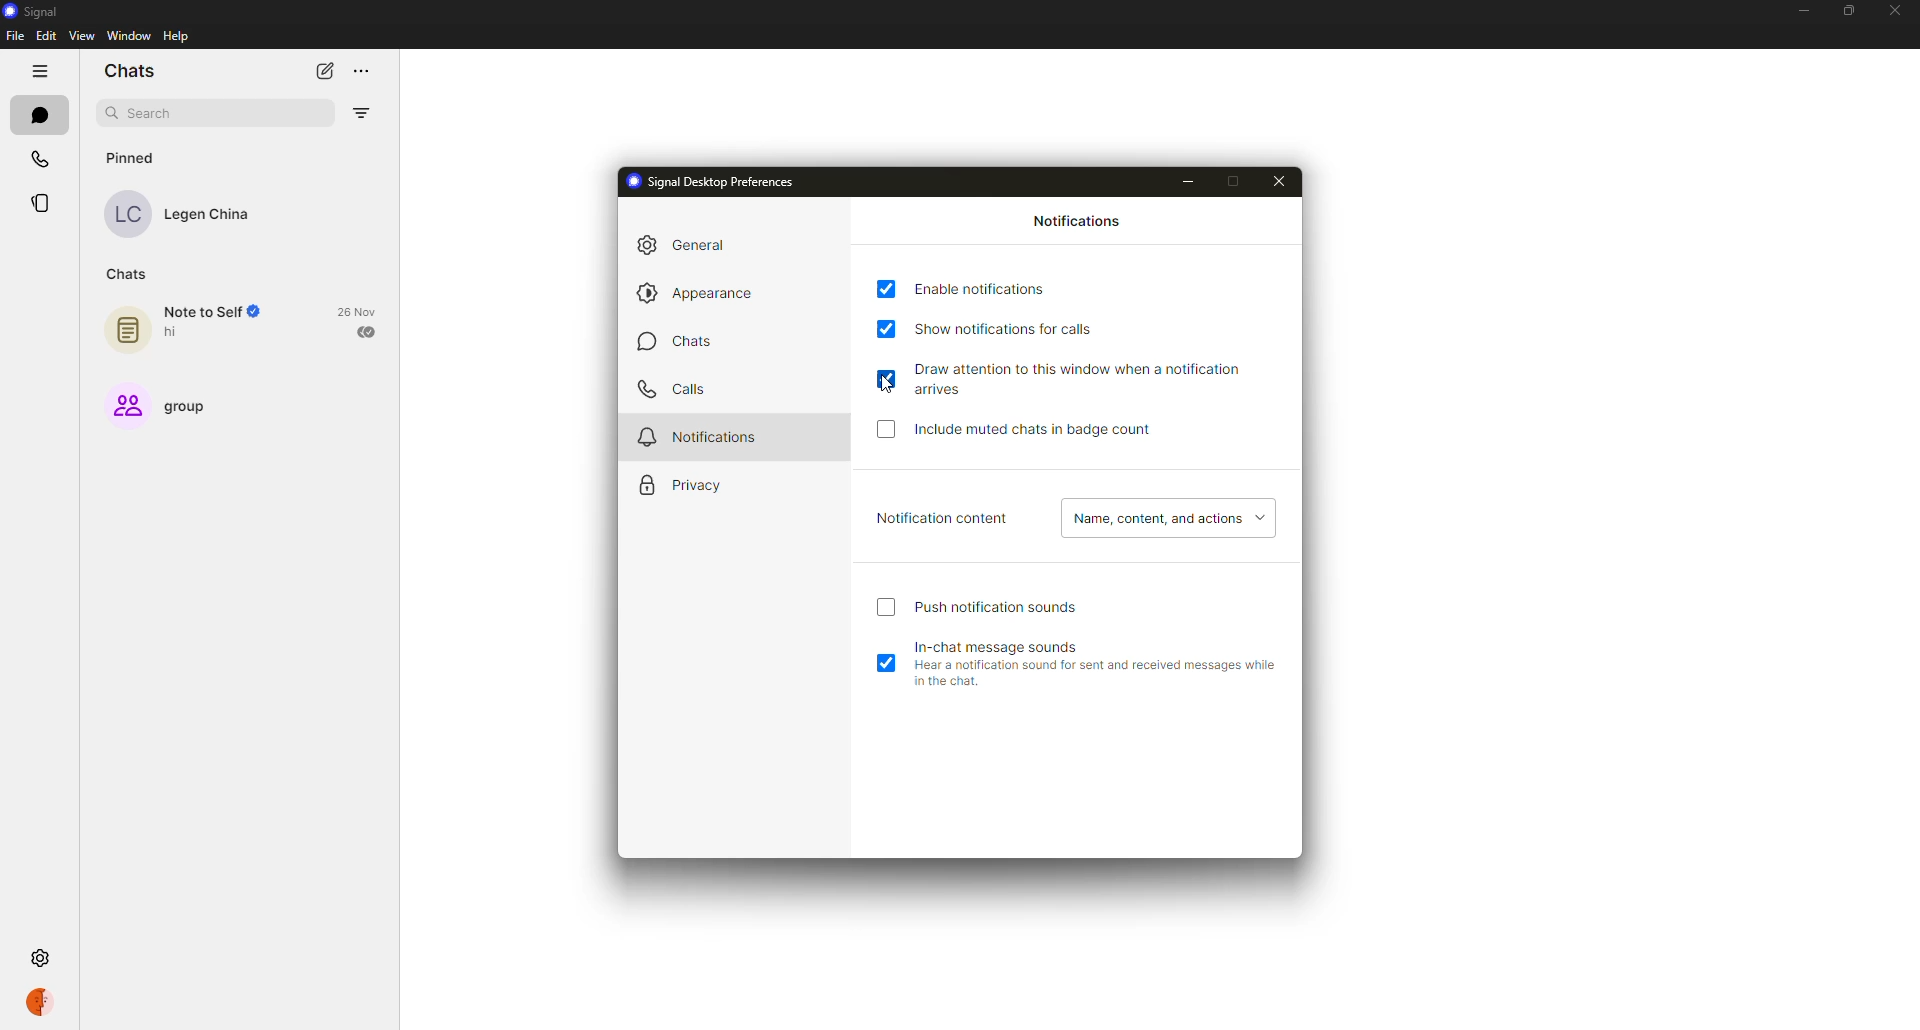 The image size is (1920, 1030). What do you see at coordinates (716, 182) in the screenshot?
I see `signal desktop preferences` at bounding box center [716, 182].